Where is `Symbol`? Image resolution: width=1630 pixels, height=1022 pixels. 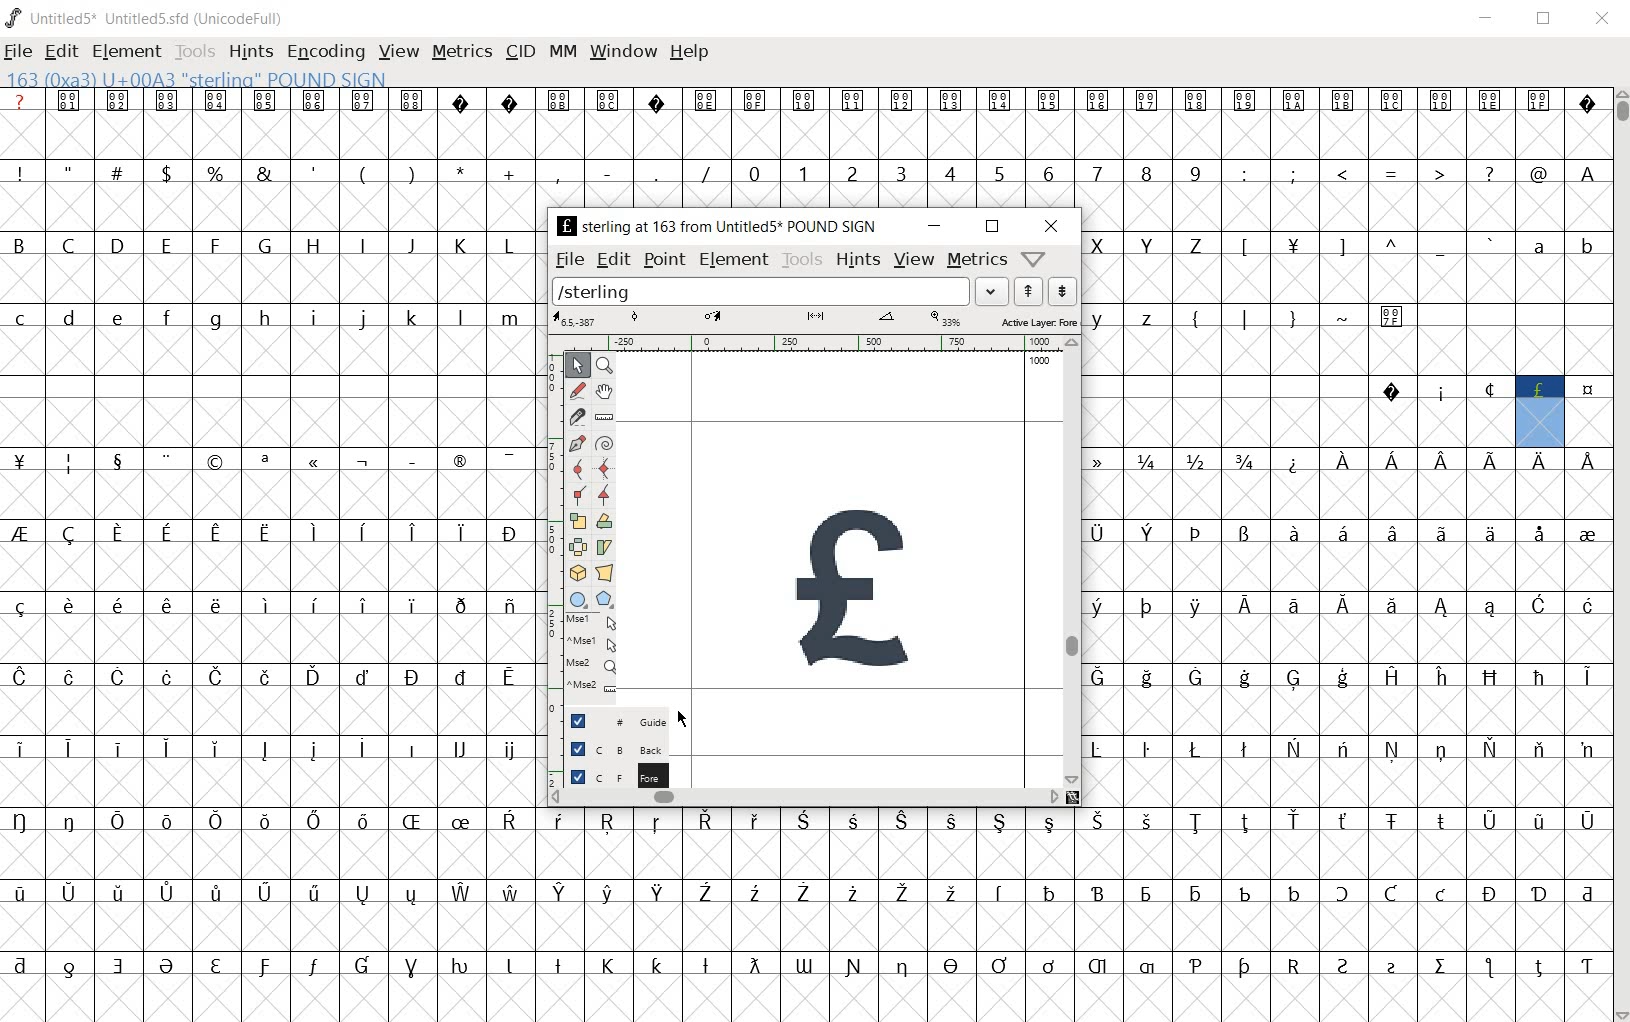
Symbol is located at coordinates (1588, 678).